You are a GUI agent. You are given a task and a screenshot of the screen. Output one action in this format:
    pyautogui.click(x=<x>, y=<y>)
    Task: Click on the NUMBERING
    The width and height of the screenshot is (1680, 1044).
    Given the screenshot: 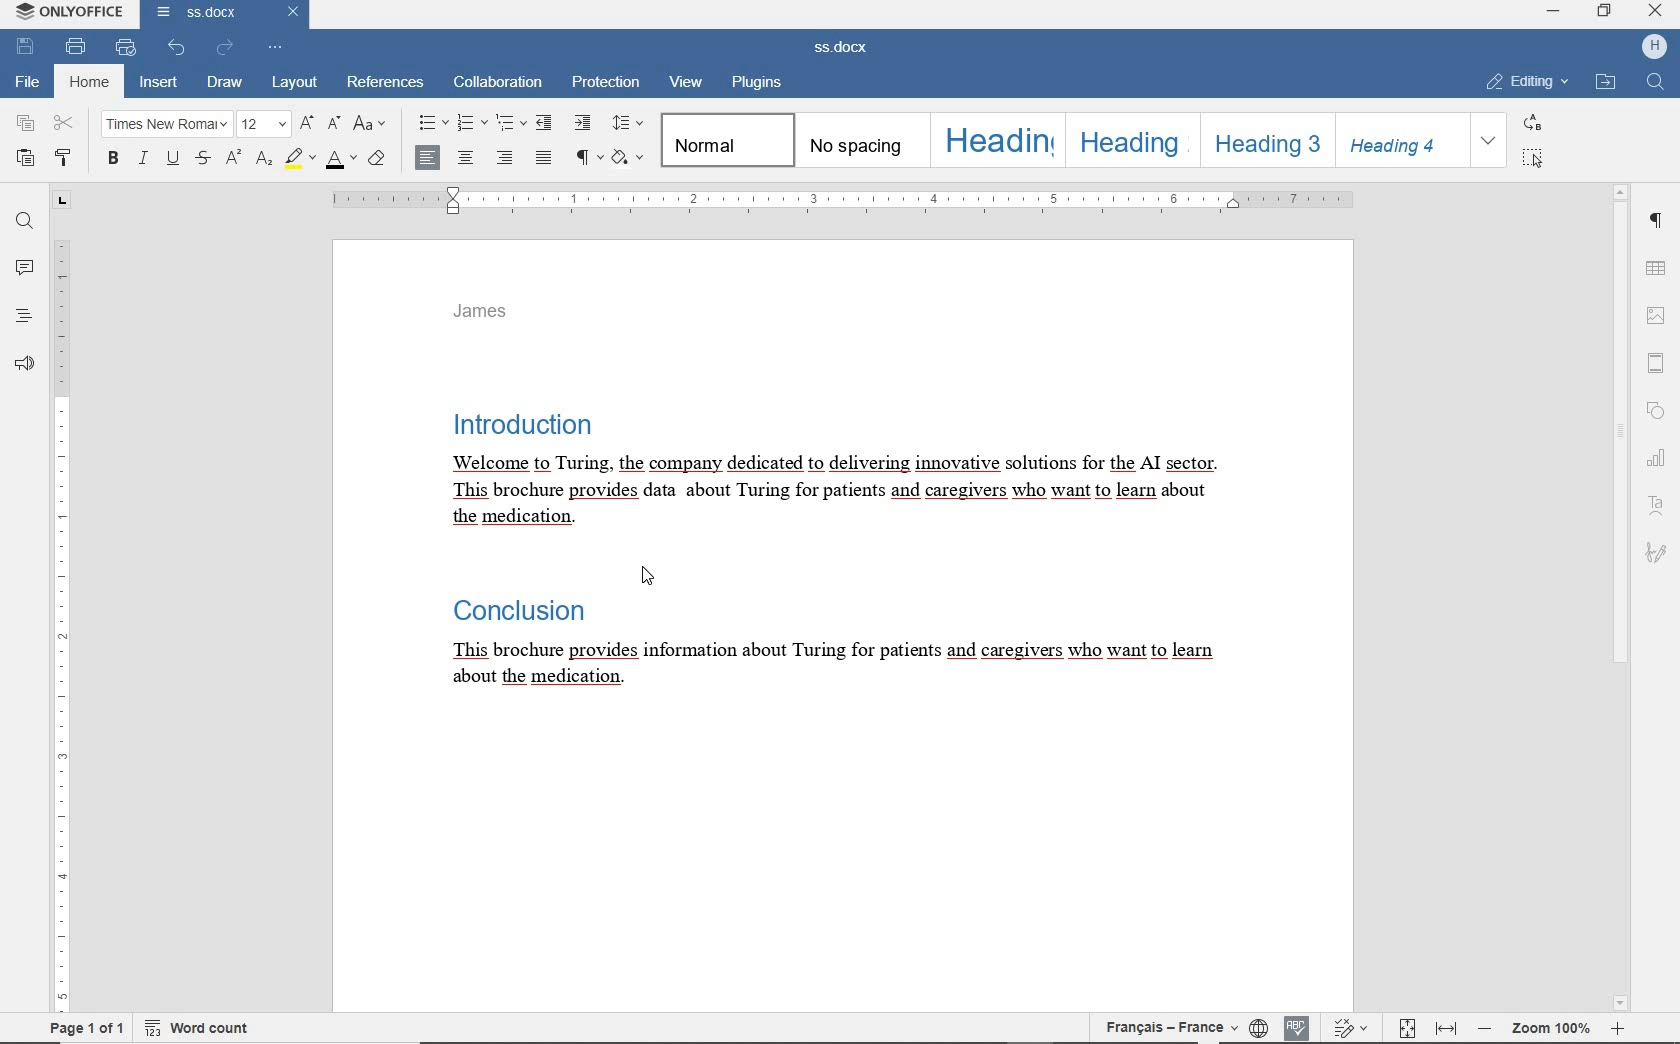 What is the action you would take?
    pyautogui.click(x=475, y=122)
    